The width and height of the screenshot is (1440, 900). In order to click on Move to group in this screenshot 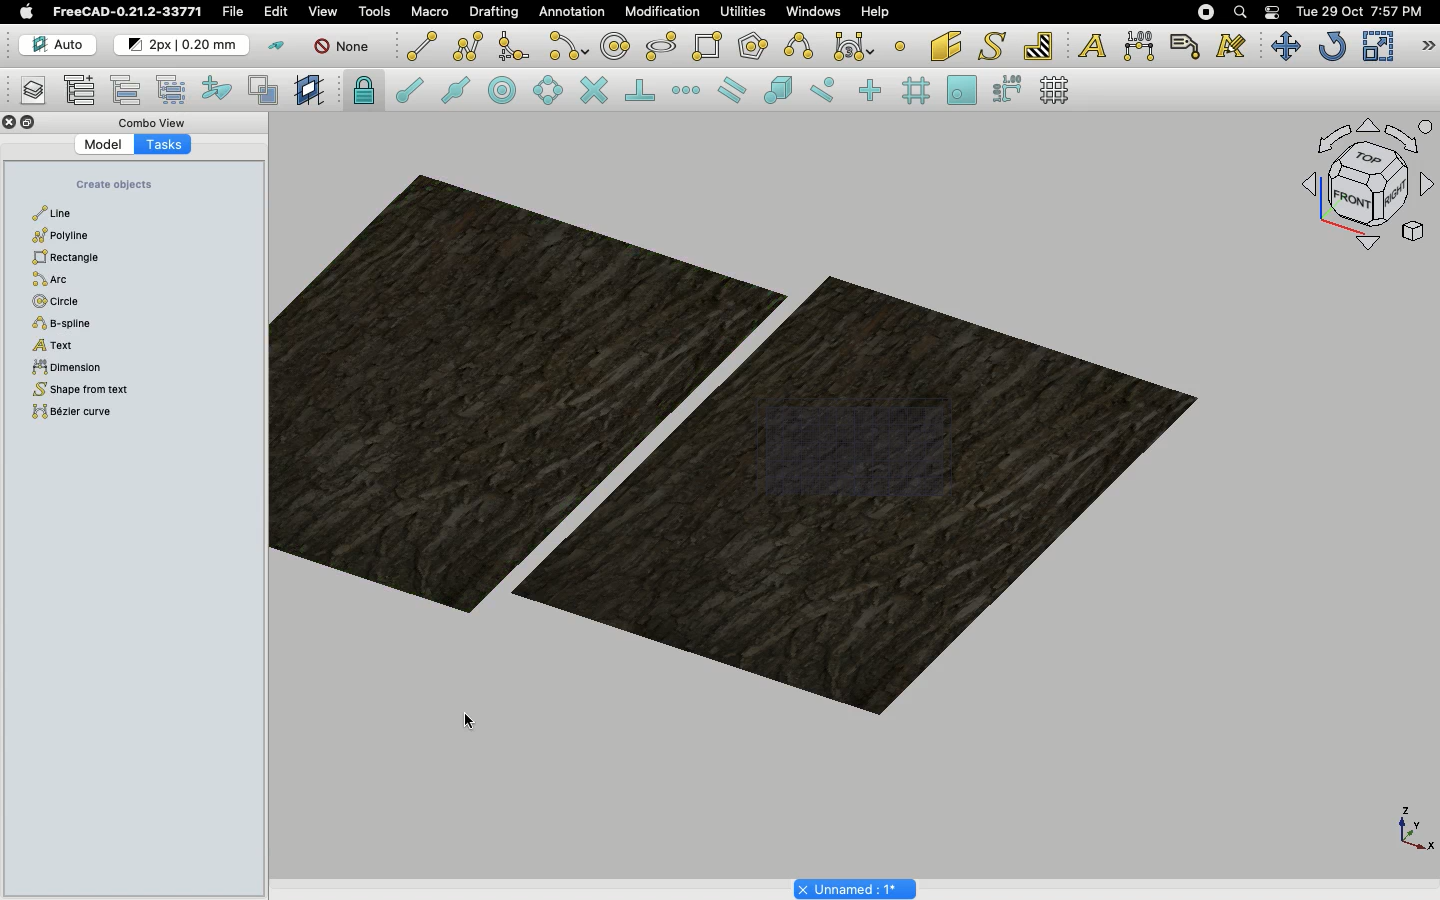, I will do `click(129, 90)`.